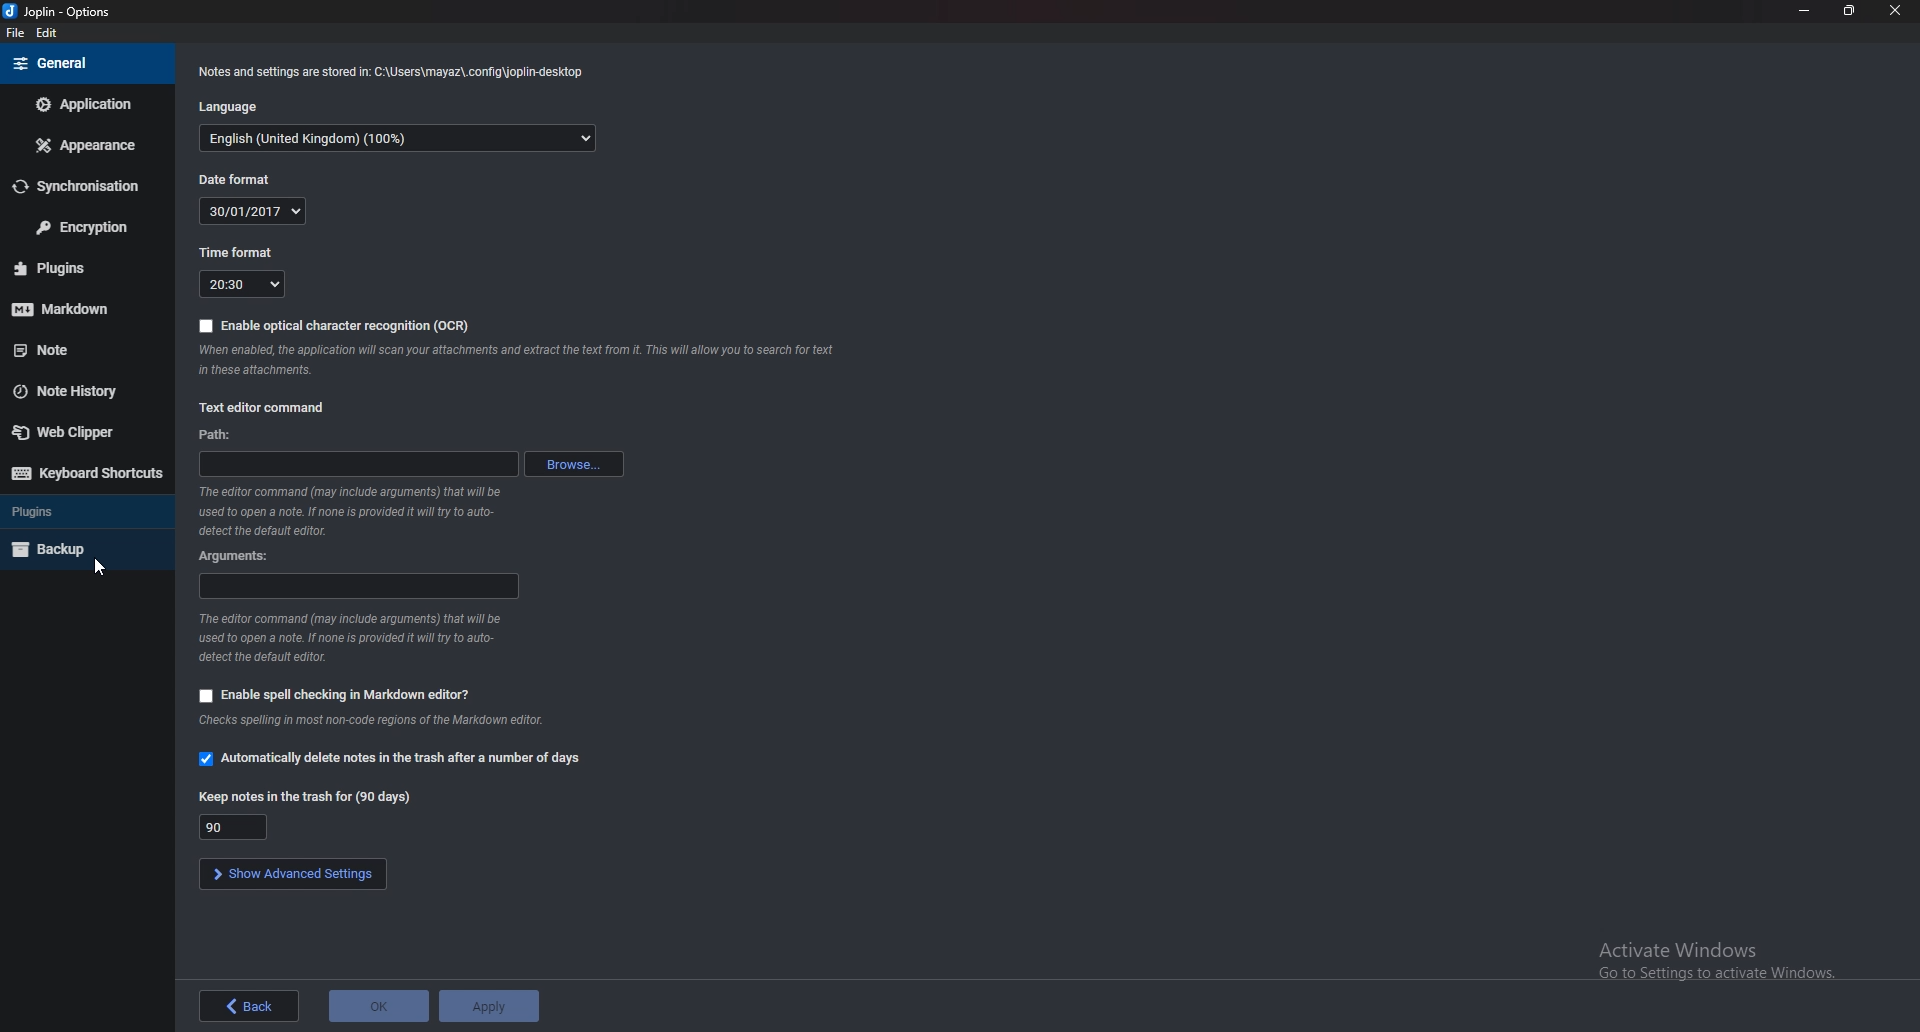 The height and width of the screenshot is (1032, 1920). What do you see at coordinates (1731, 956) in the screenshot?
I see `activate windows` at bounding box center [1731, 956].